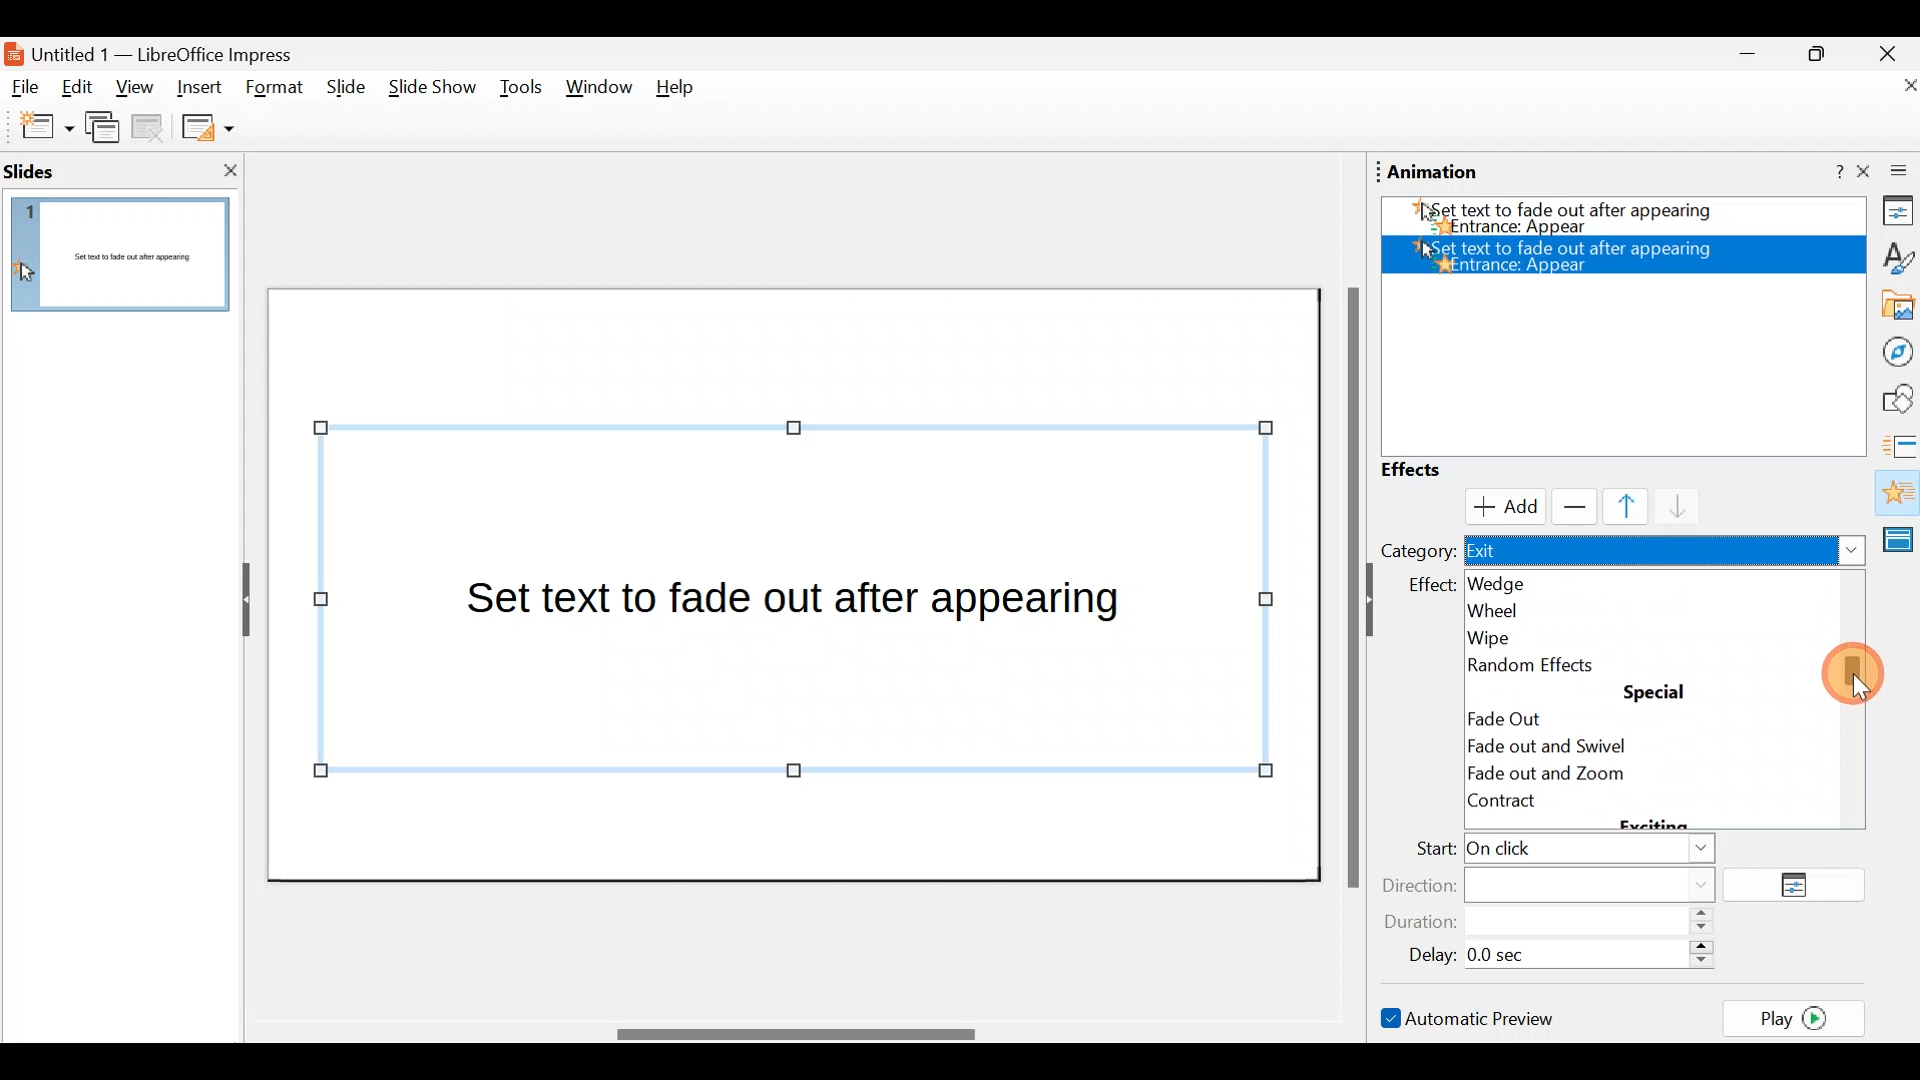 This screenshot has width=1920, height=1080. Describe the element at coordinates (1614, 506) in the screenshot. I see `Move up` at that location.